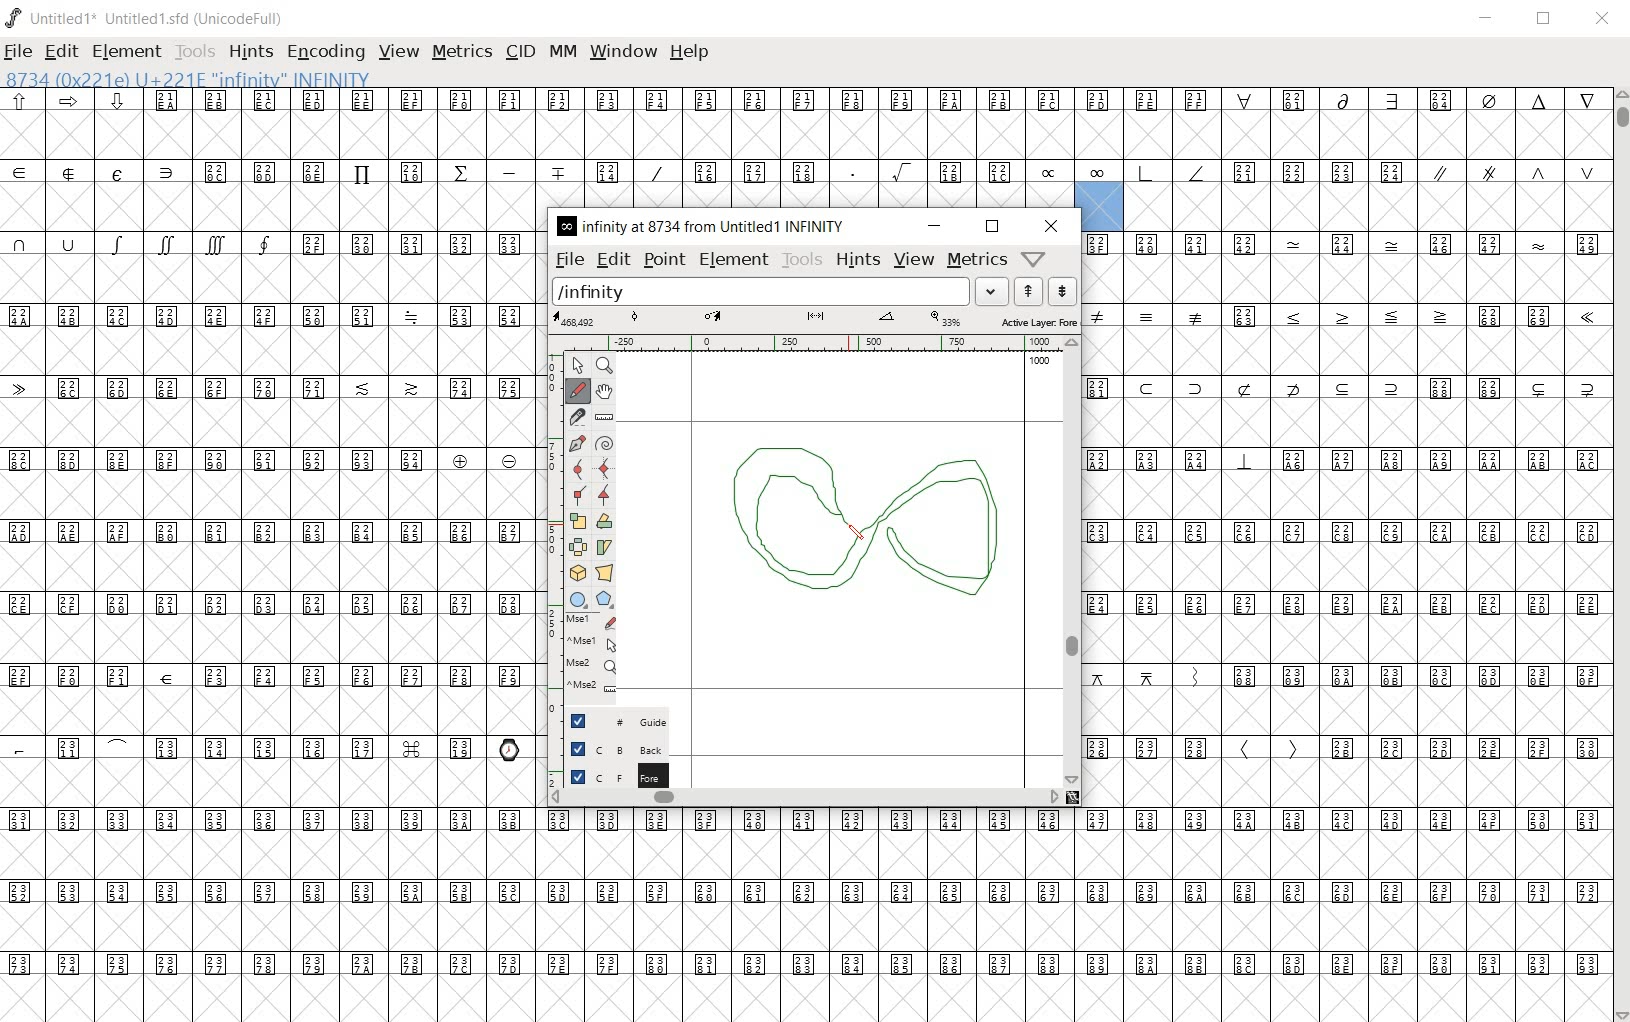 The image size is (1630, 1022). Describe the element at coordinates (1540, 243) in the screenshot. I see `symbol` at that location.